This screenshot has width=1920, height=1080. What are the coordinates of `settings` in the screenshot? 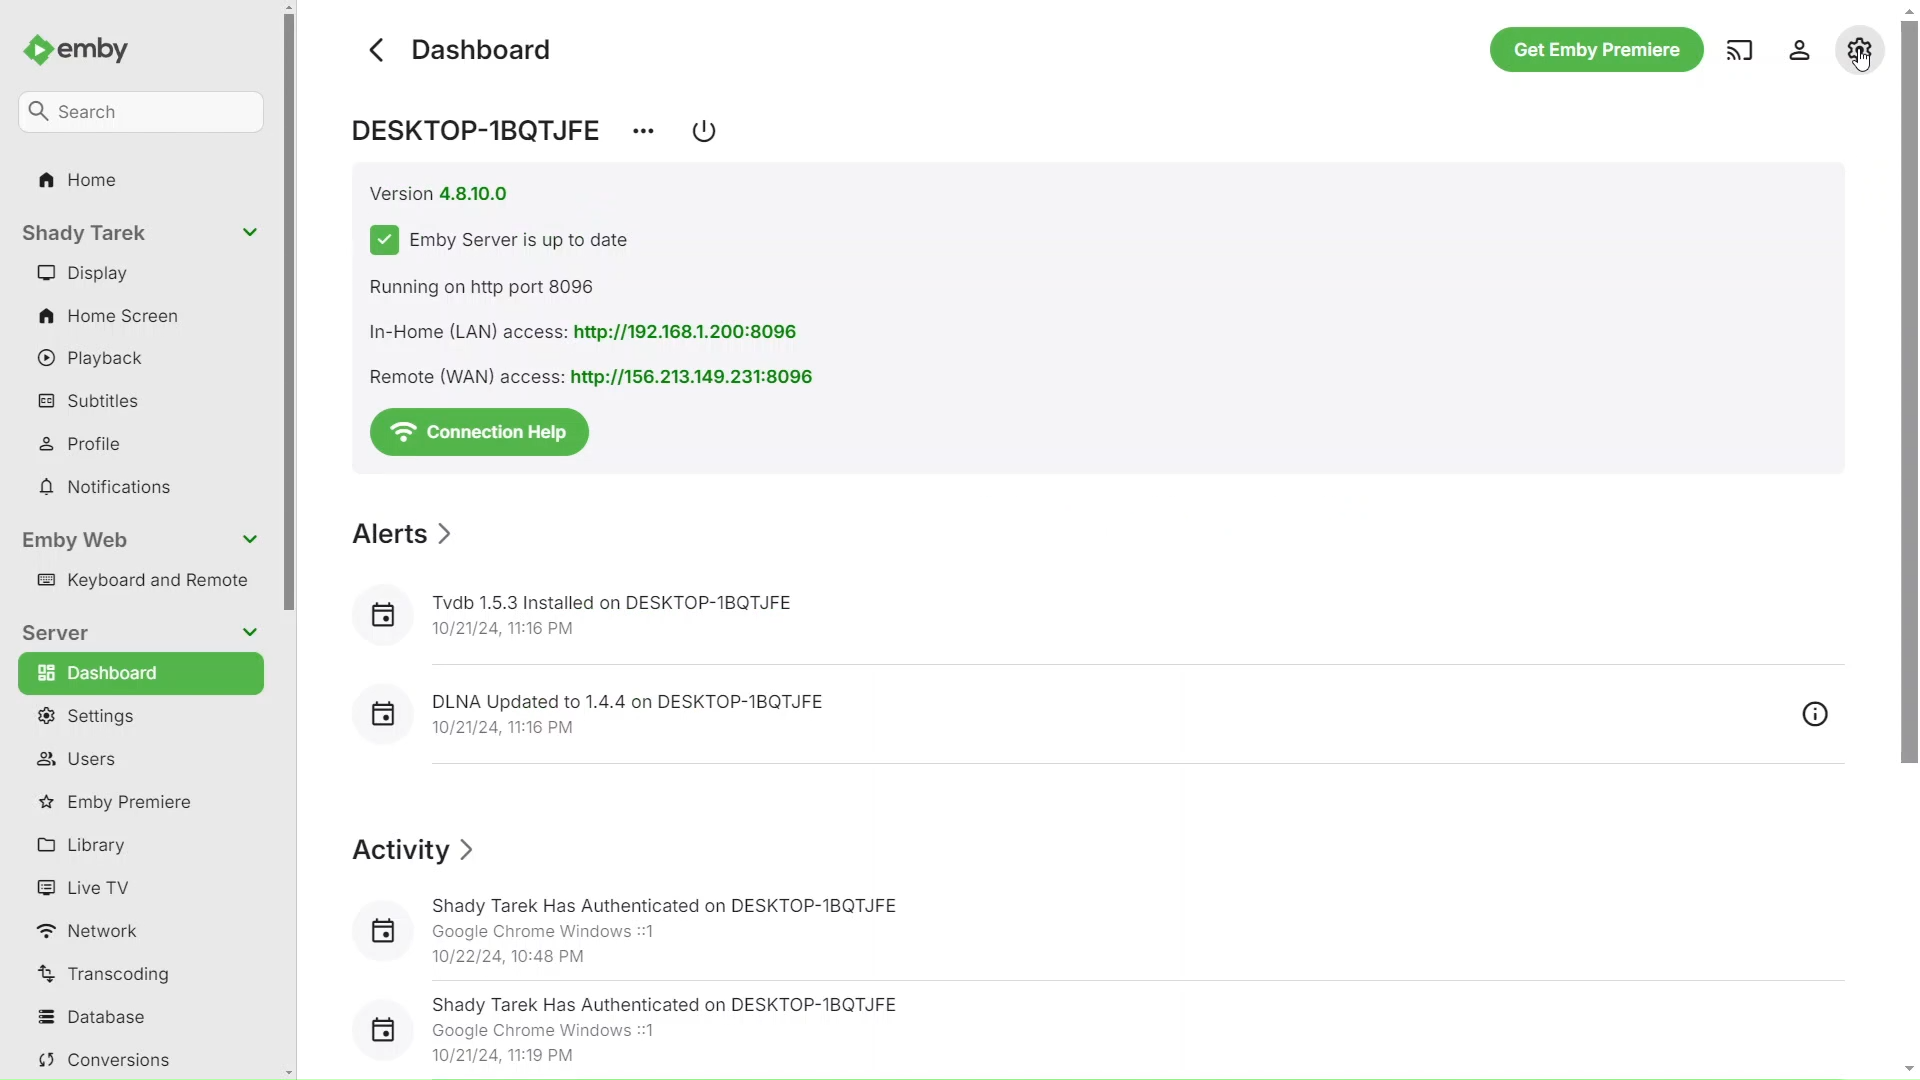 It's located at (1858, 47).